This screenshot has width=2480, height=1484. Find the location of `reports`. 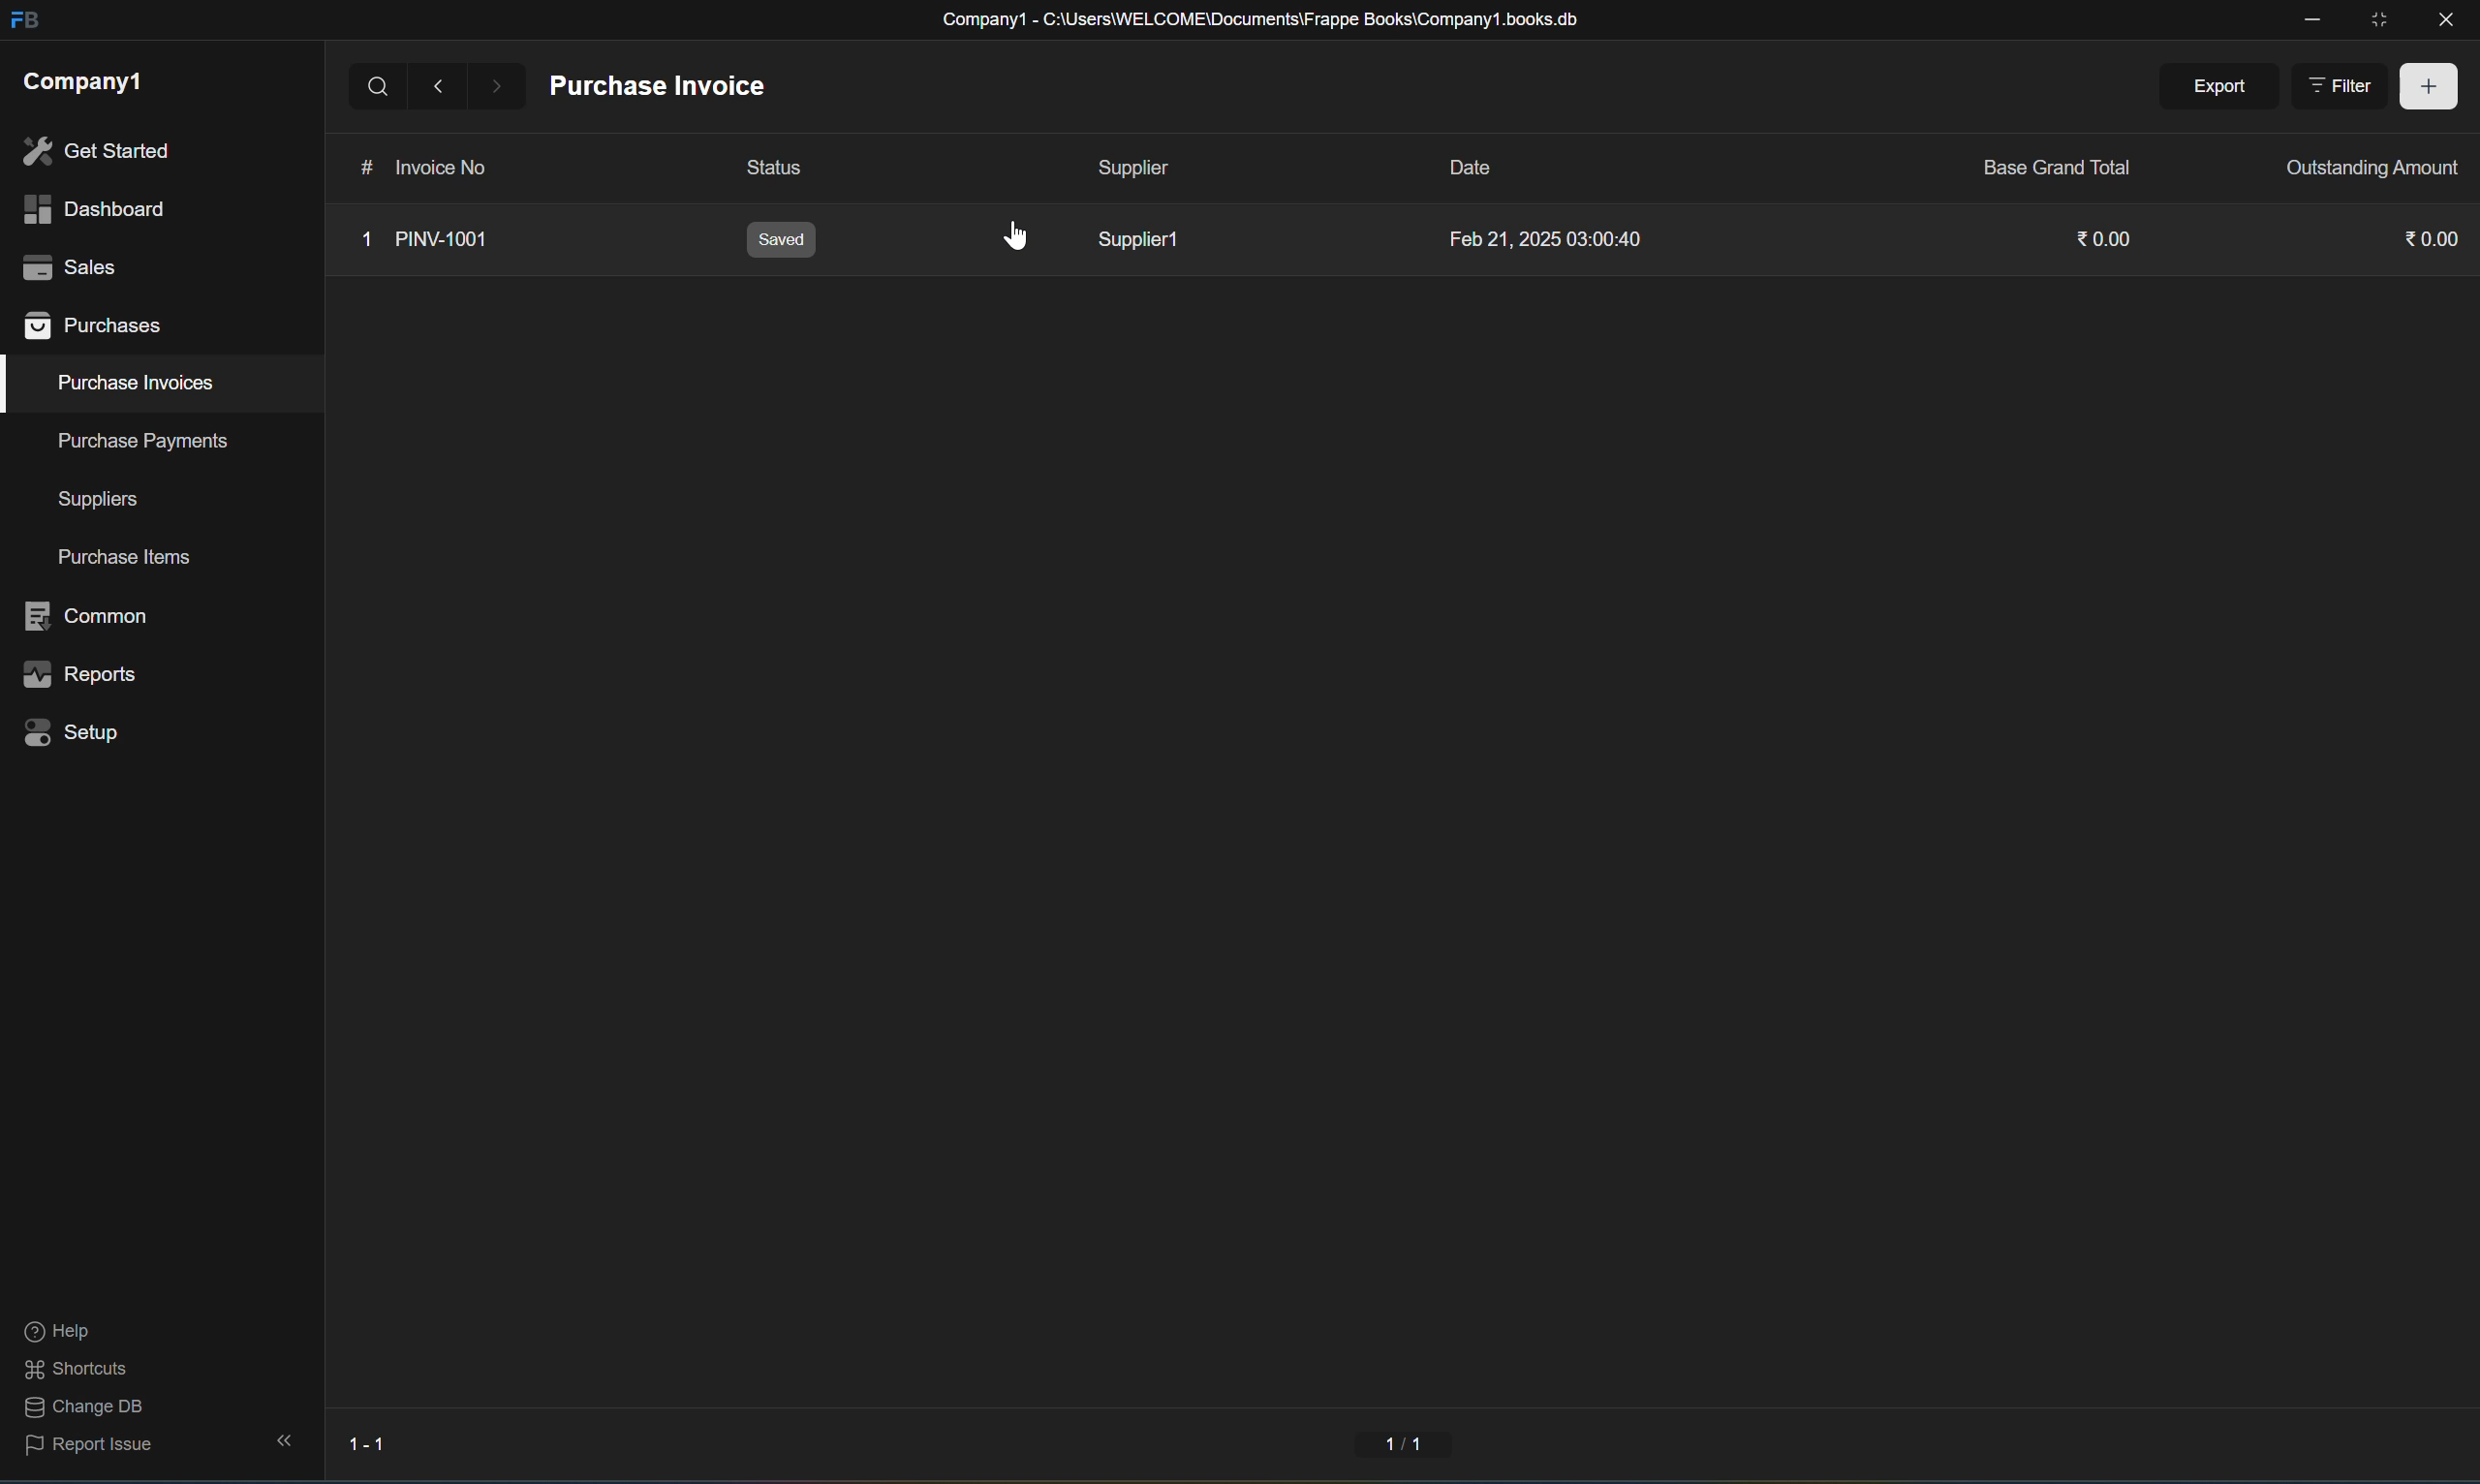

reports is located at coordinates (82, 676).